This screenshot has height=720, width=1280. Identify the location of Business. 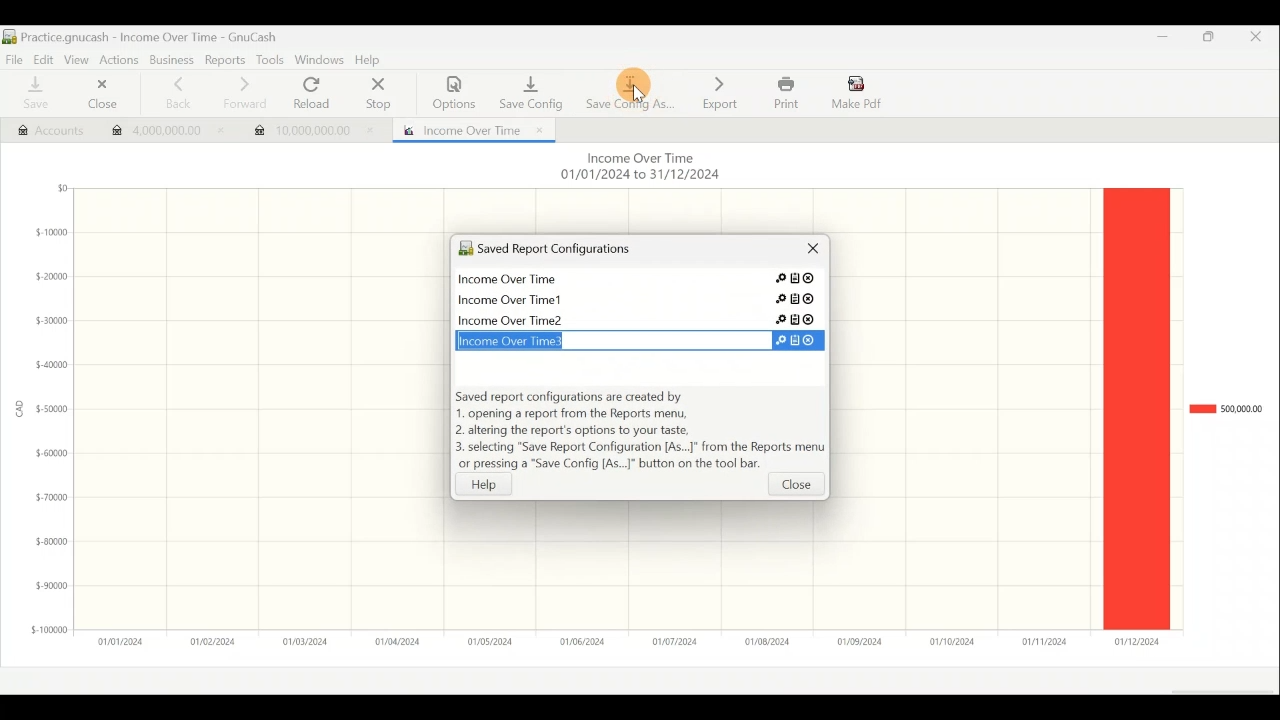
(172, 61).